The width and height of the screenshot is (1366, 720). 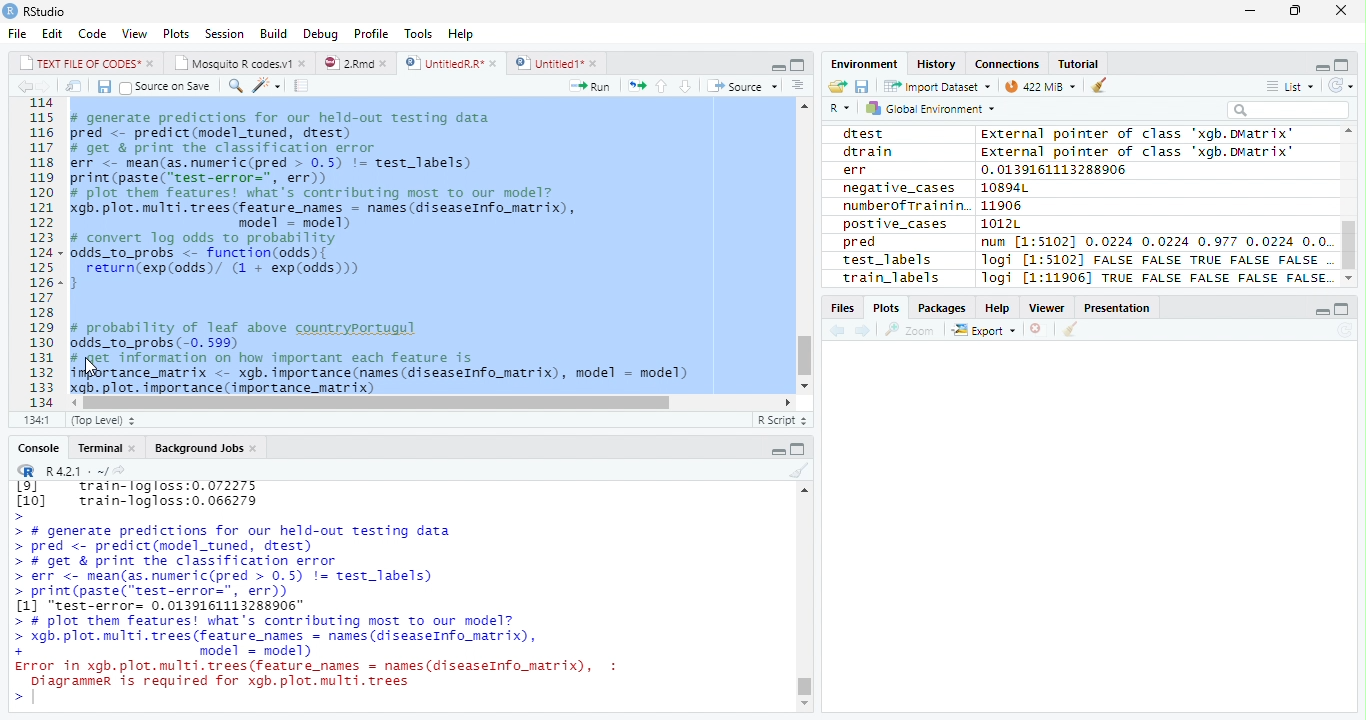 What do you see at coordinates (1142, 132) in the screenshot?
I see `external pointer of class 'xagb.DMatrix'` at bounding box center [1142, 132].